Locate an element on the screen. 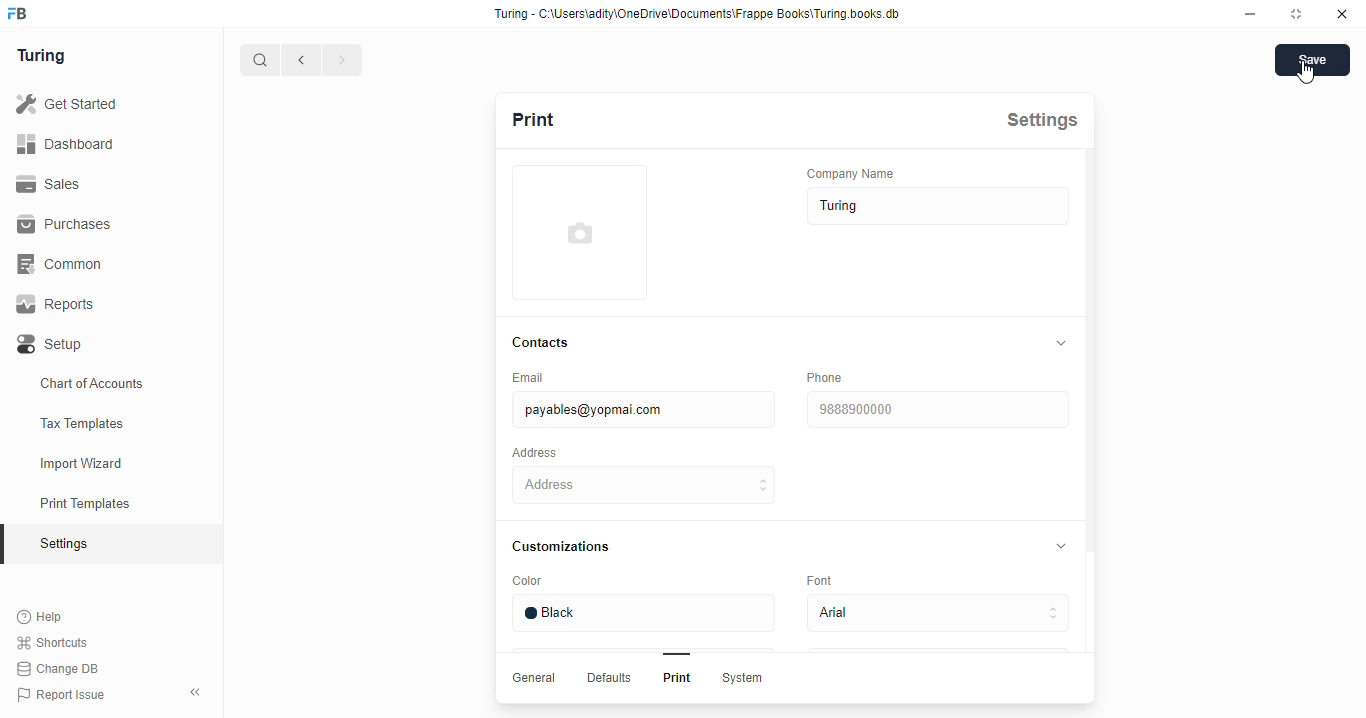 The height and width of the screenshot is (718, 1366). 9838900000 is located at coordinates (939, 409).